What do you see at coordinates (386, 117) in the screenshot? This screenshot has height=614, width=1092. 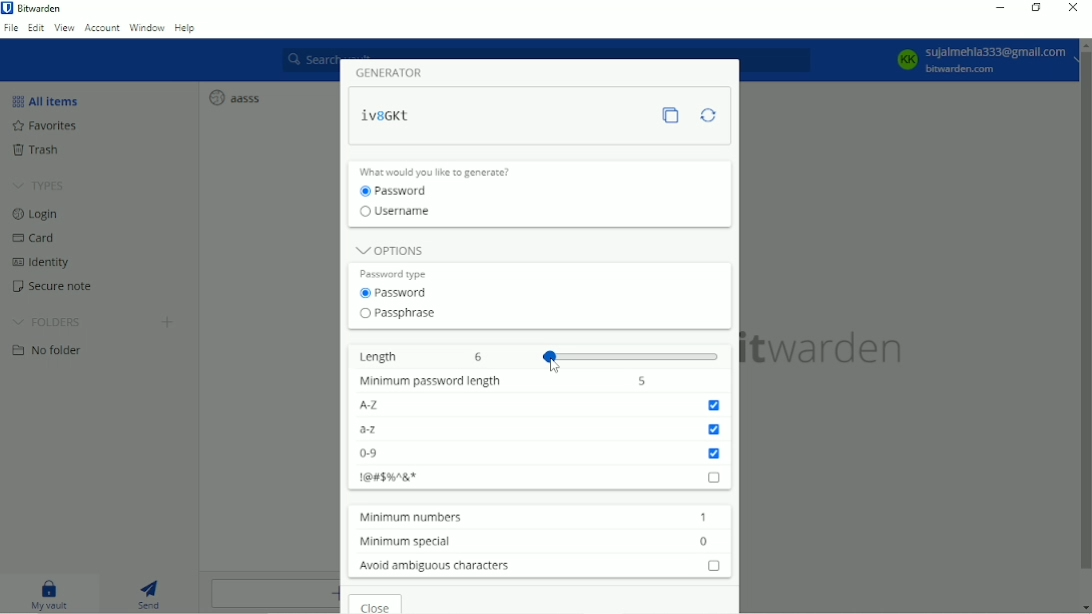 I see `length changed` at bounding box center [386, 117].